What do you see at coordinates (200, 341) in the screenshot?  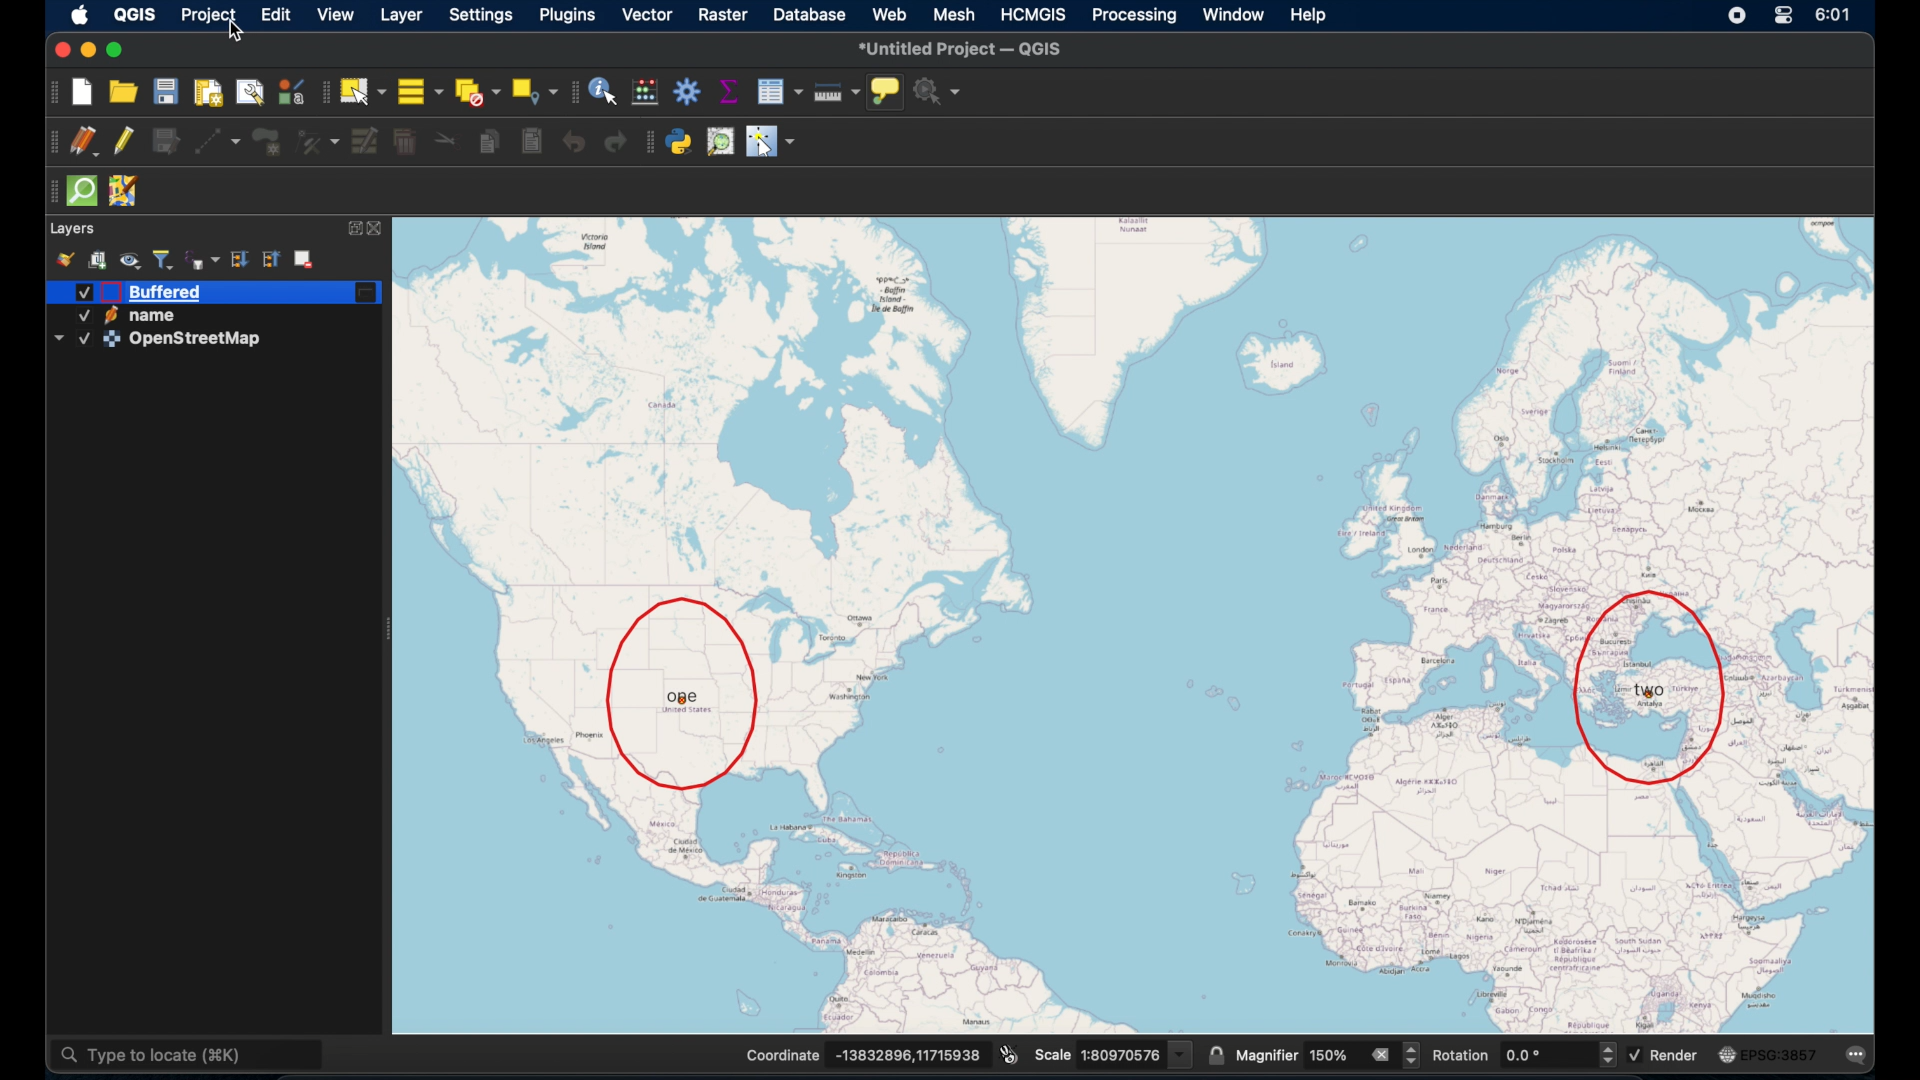 I see `OpenStreetMap` at bounding box center [200, 341].